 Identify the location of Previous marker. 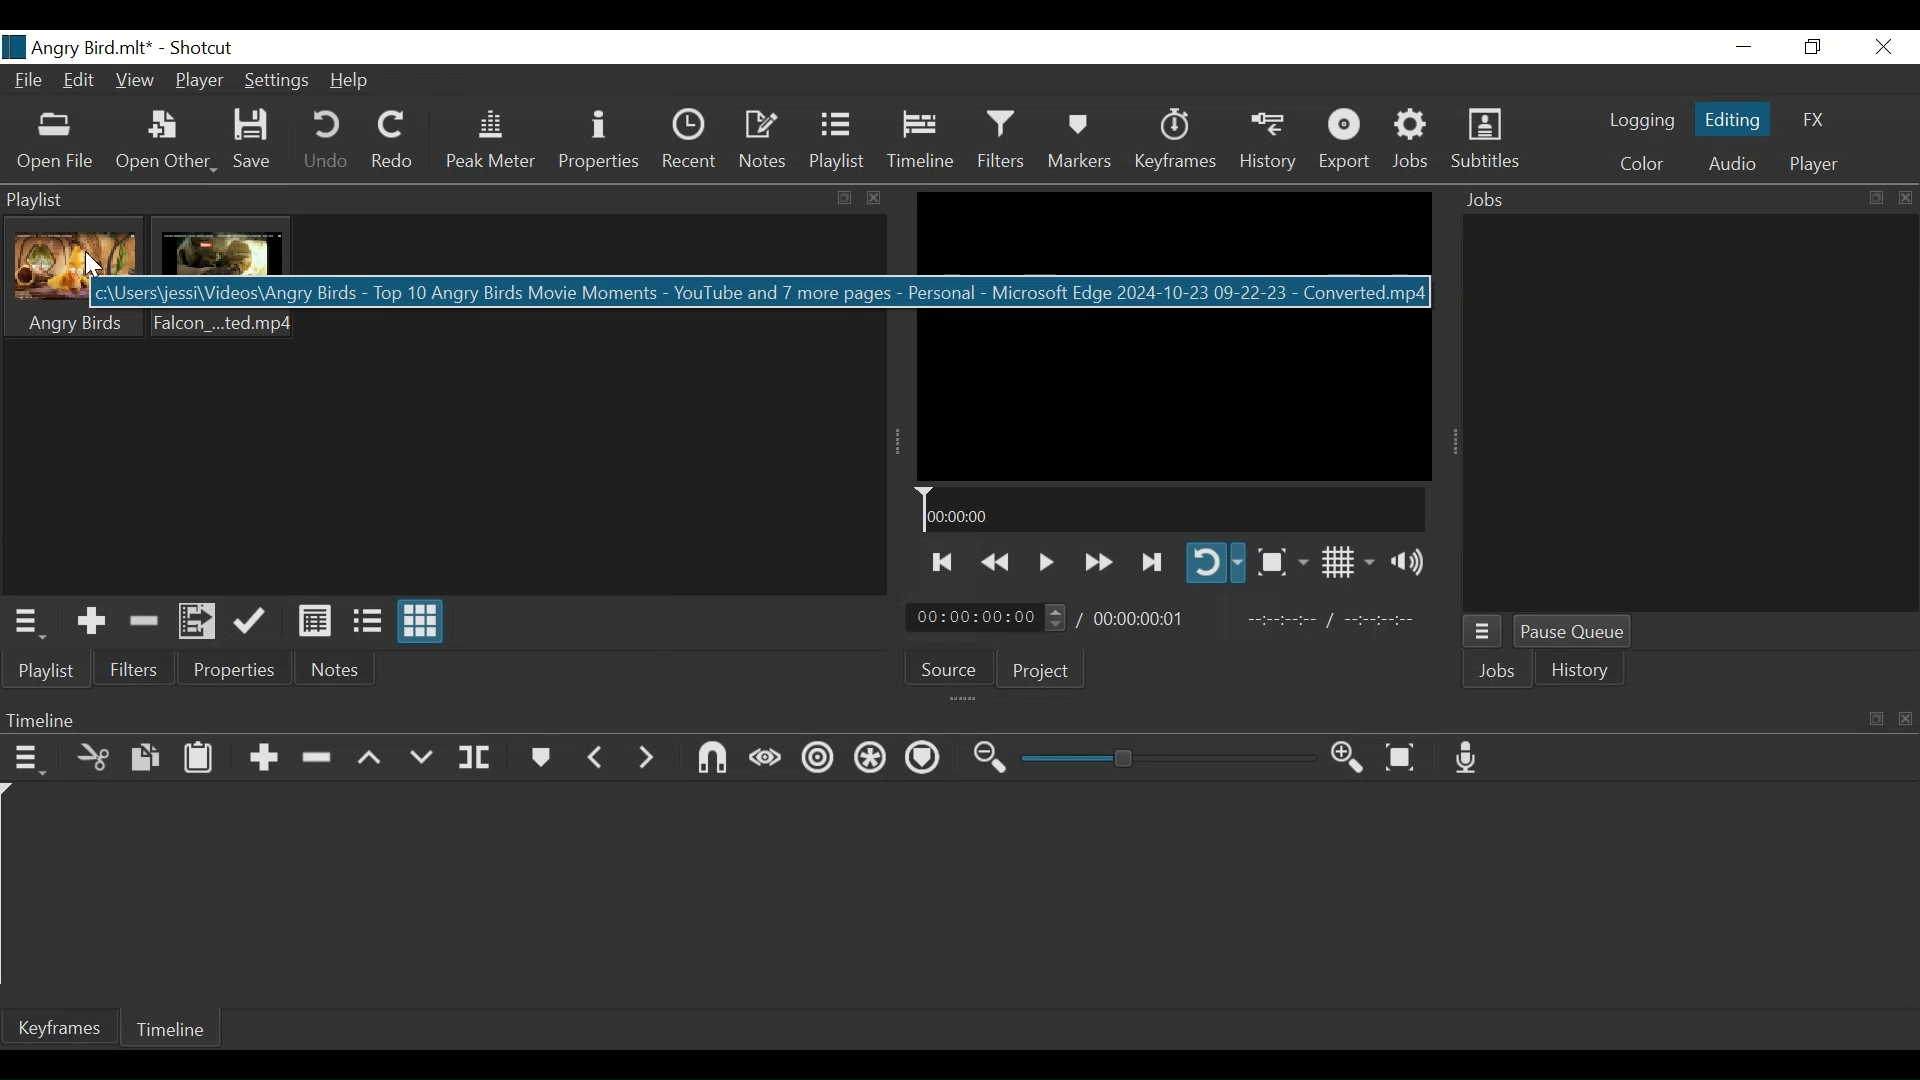
(598, 757).